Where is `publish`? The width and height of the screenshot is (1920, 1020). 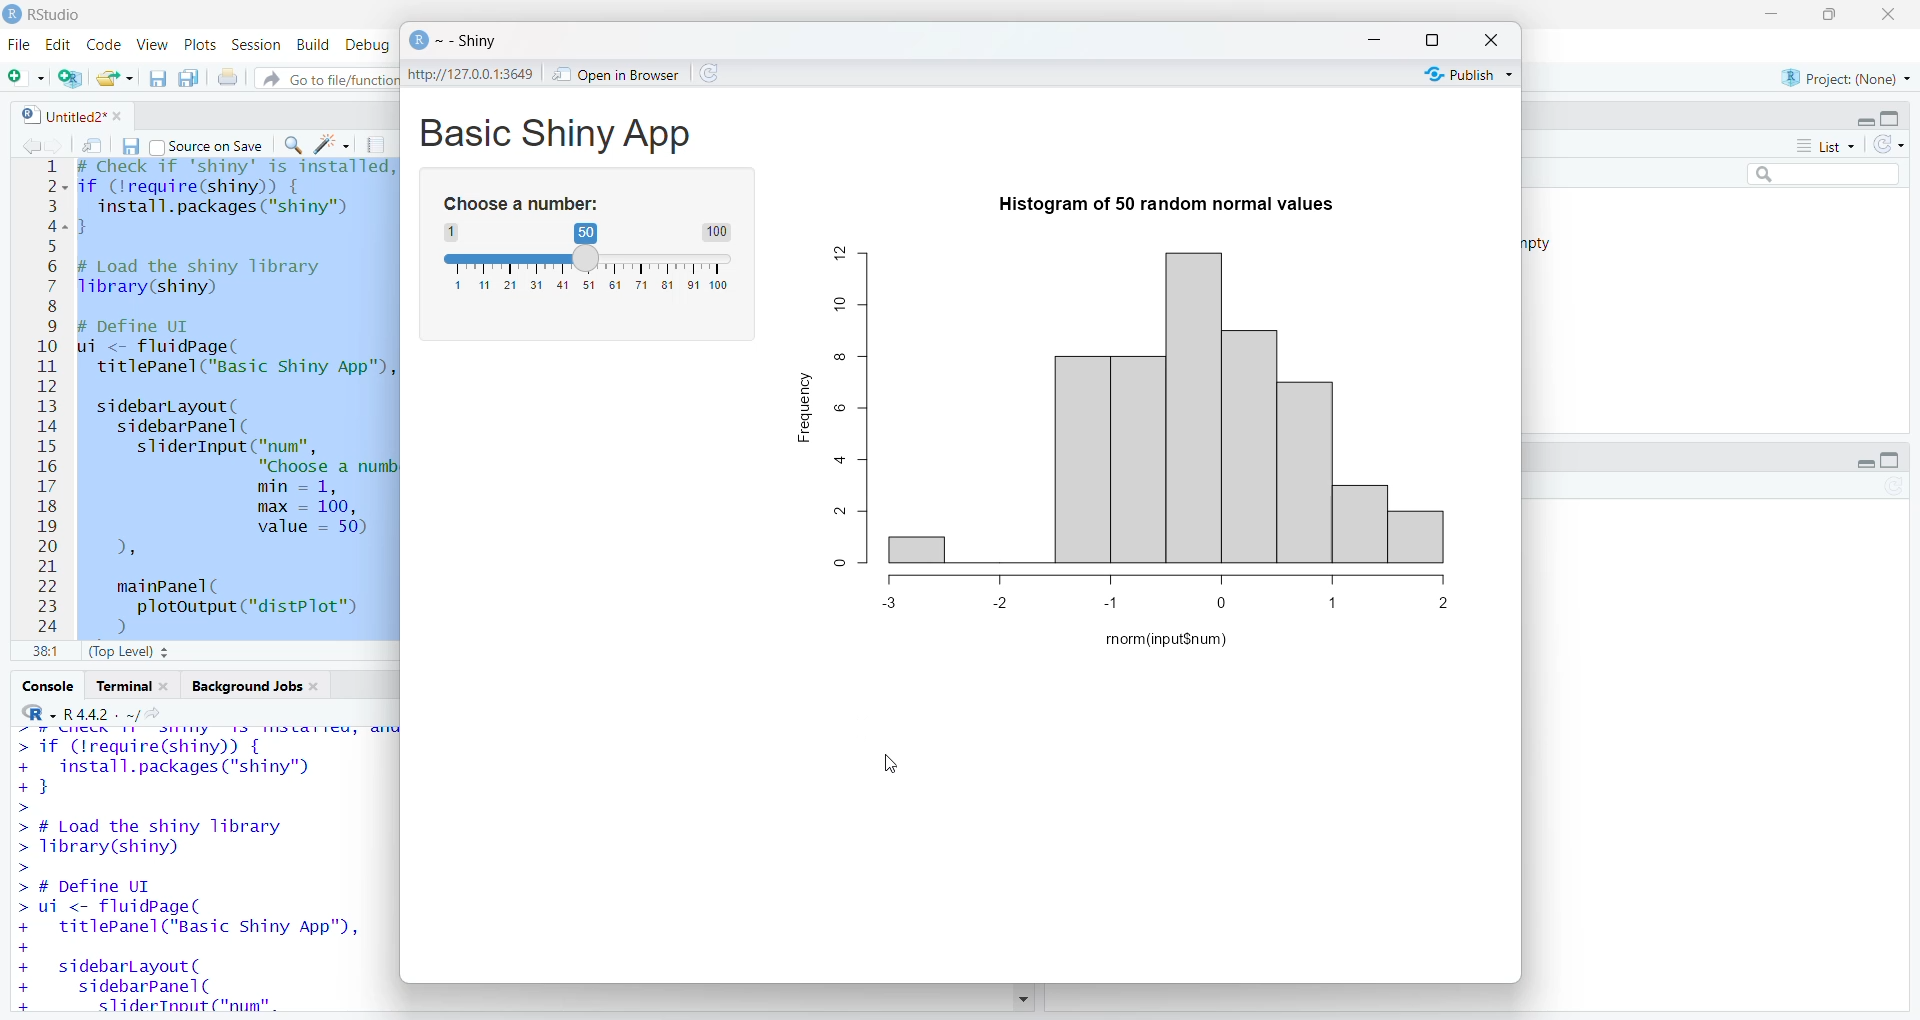
publish is located at coordinates (1467, 74).